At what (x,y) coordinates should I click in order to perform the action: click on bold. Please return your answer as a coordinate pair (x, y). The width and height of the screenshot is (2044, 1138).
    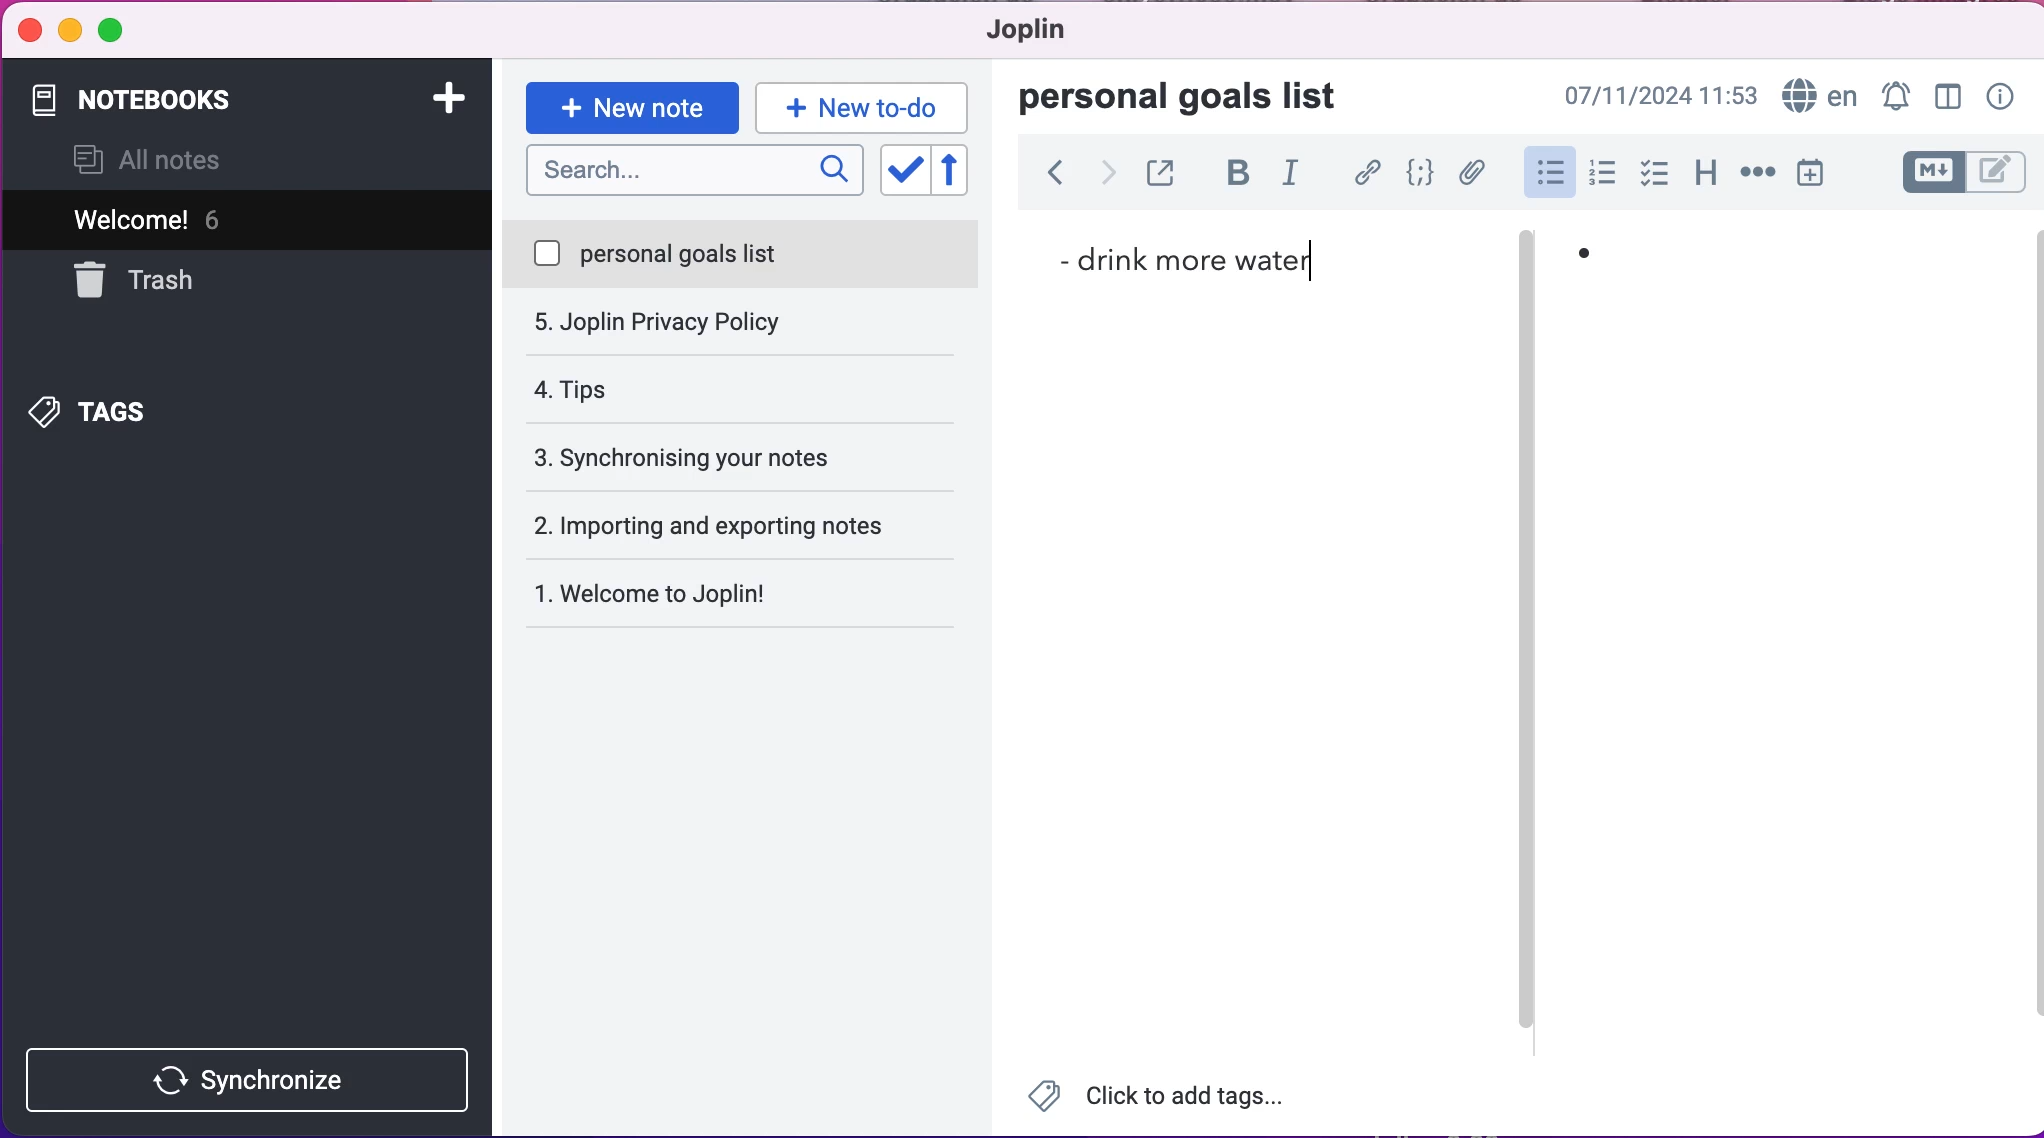
    Looking at the image, I should click on (1233, 176).